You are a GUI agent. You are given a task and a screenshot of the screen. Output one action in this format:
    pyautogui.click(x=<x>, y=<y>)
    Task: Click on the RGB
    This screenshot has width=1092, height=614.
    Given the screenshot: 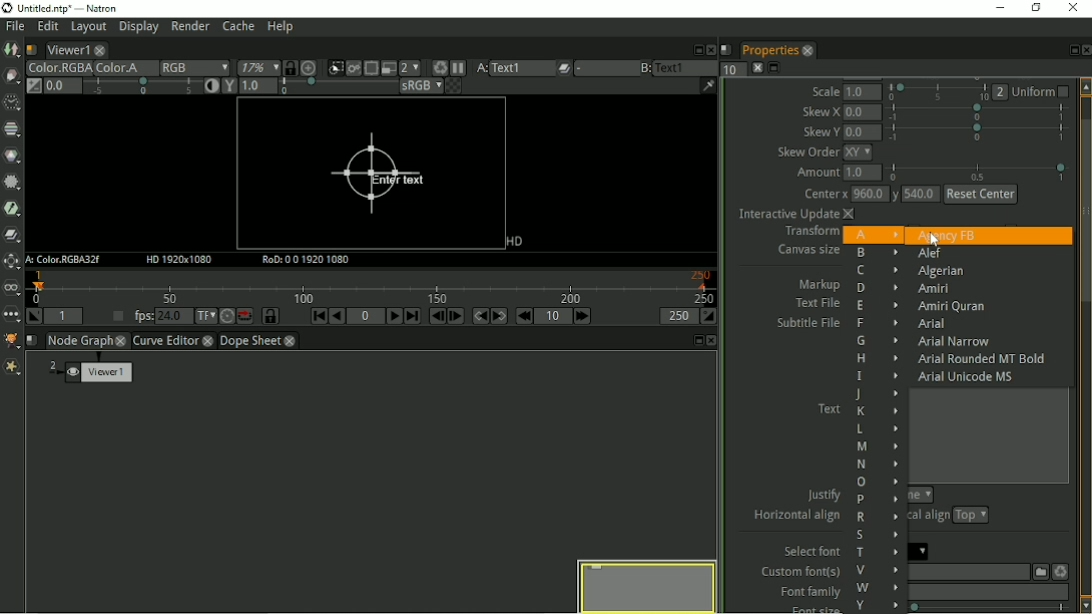 What is the action you would take?
    pyautogui.click(x=194, y=68)
    